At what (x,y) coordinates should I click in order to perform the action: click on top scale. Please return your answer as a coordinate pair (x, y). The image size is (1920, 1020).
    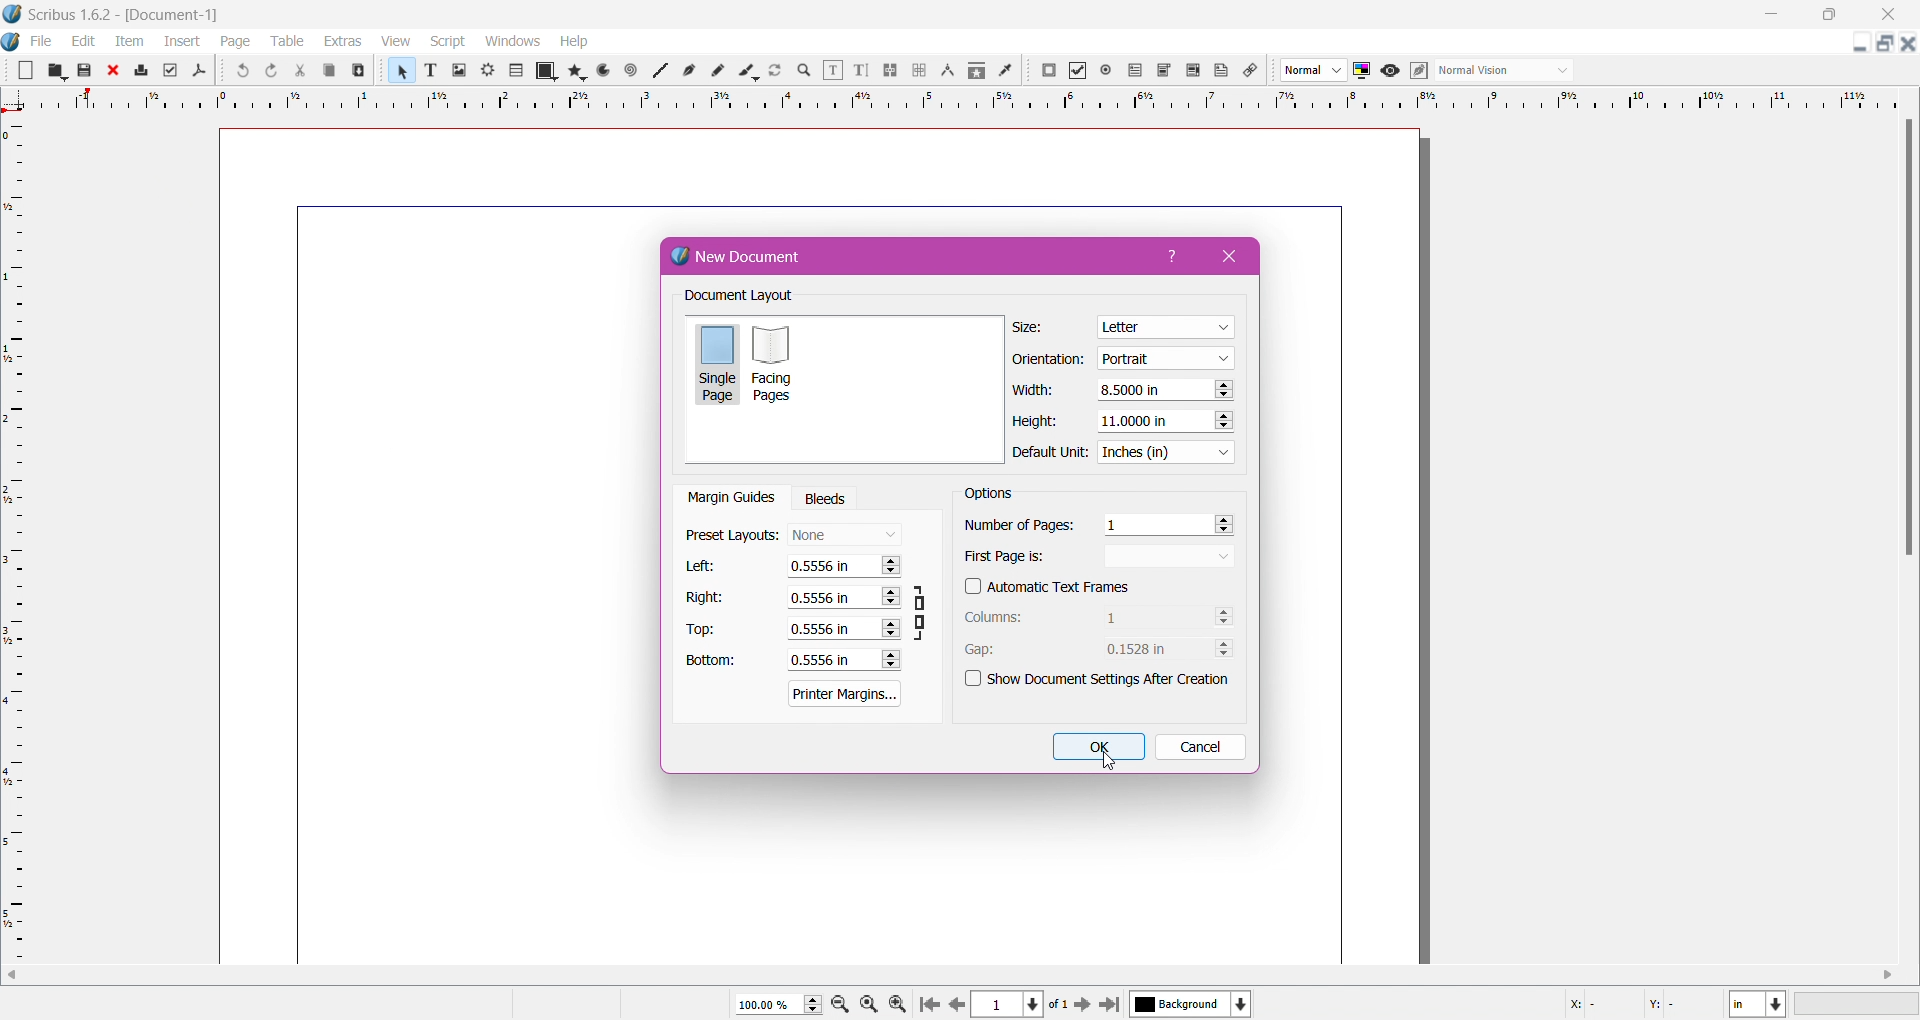
    Looking at the image, I should click on (959, 99).